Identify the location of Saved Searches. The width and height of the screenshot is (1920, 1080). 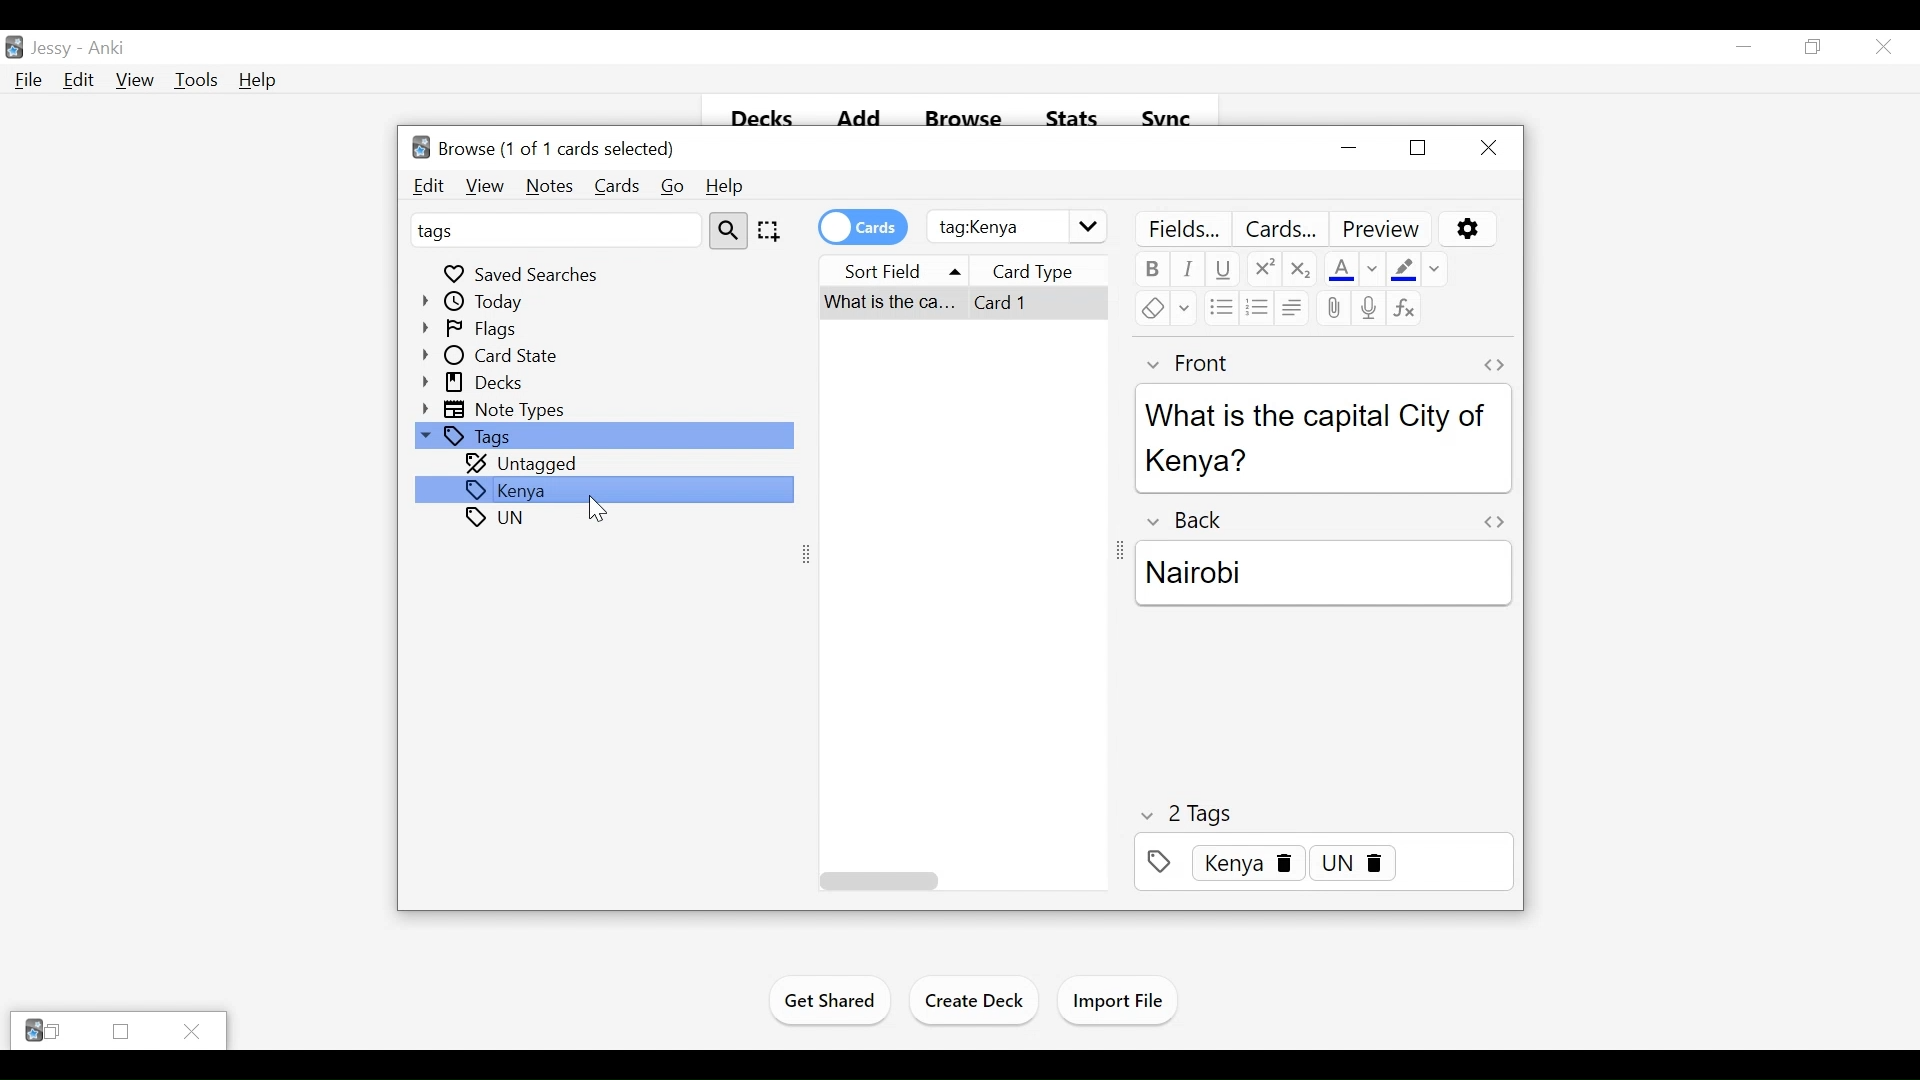
(524, 272).